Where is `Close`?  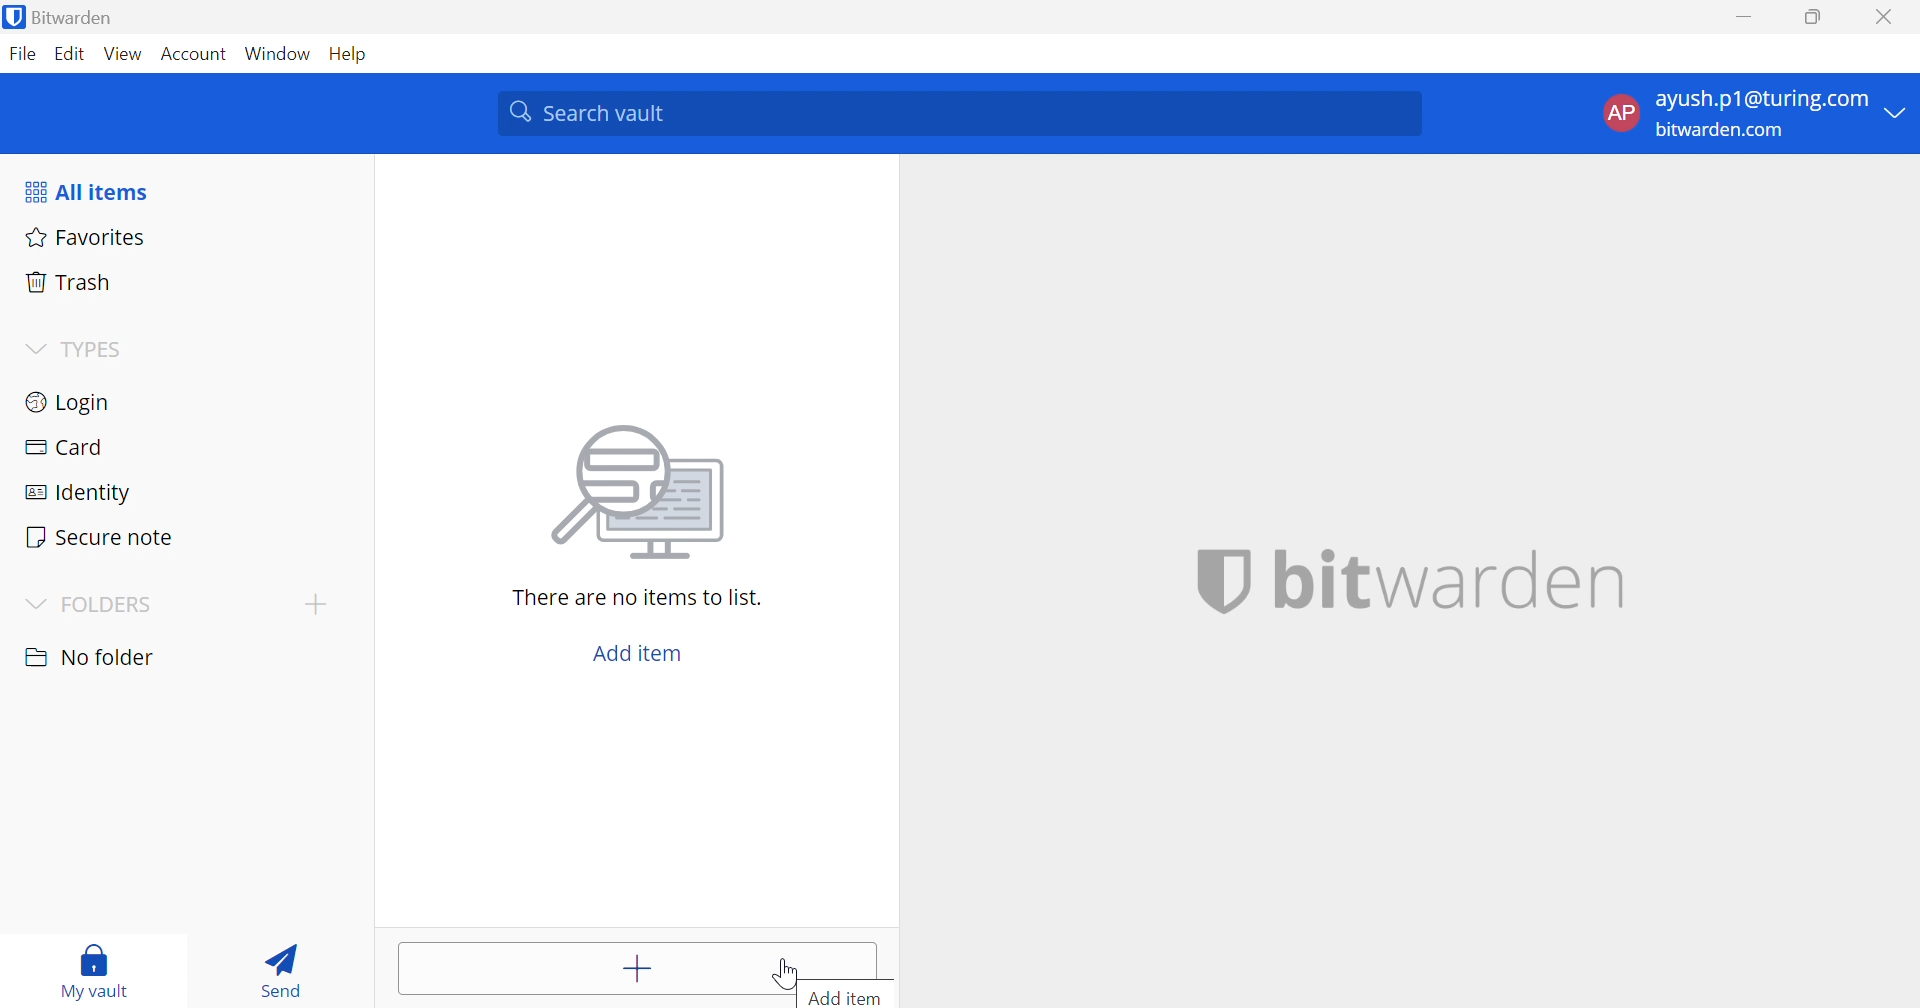
Close is located at coordinates (1888, 17).